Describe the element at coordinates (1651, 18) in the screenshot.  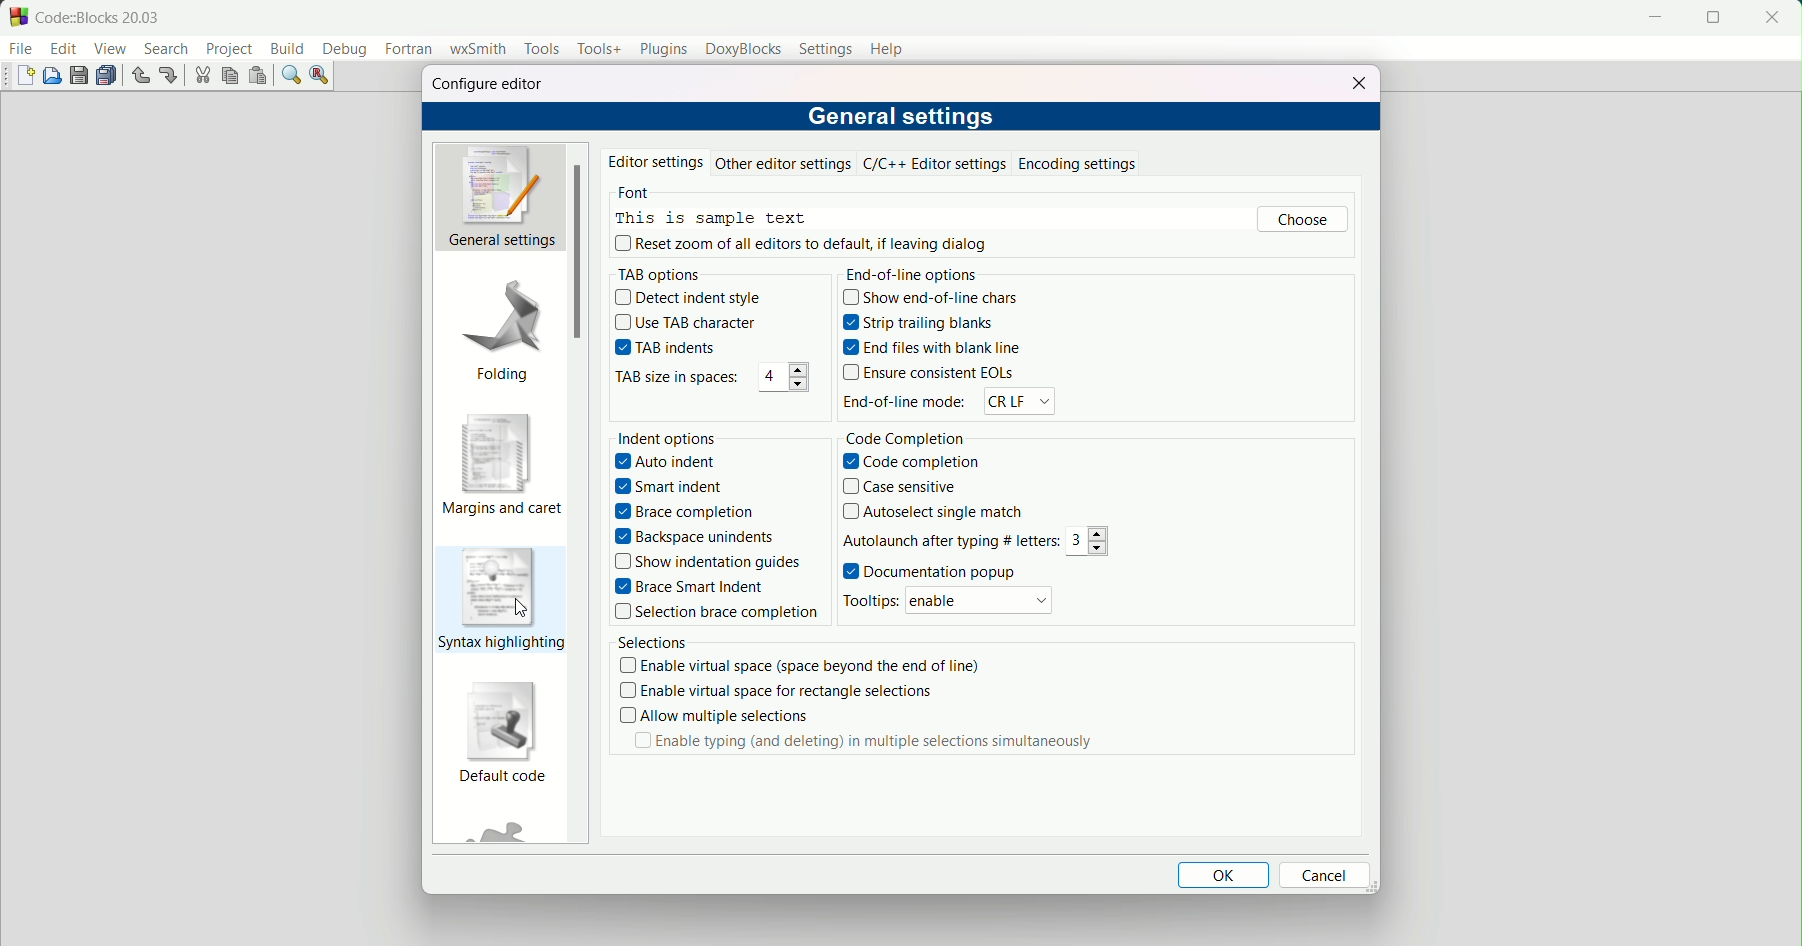
I see `minimize` at that location.